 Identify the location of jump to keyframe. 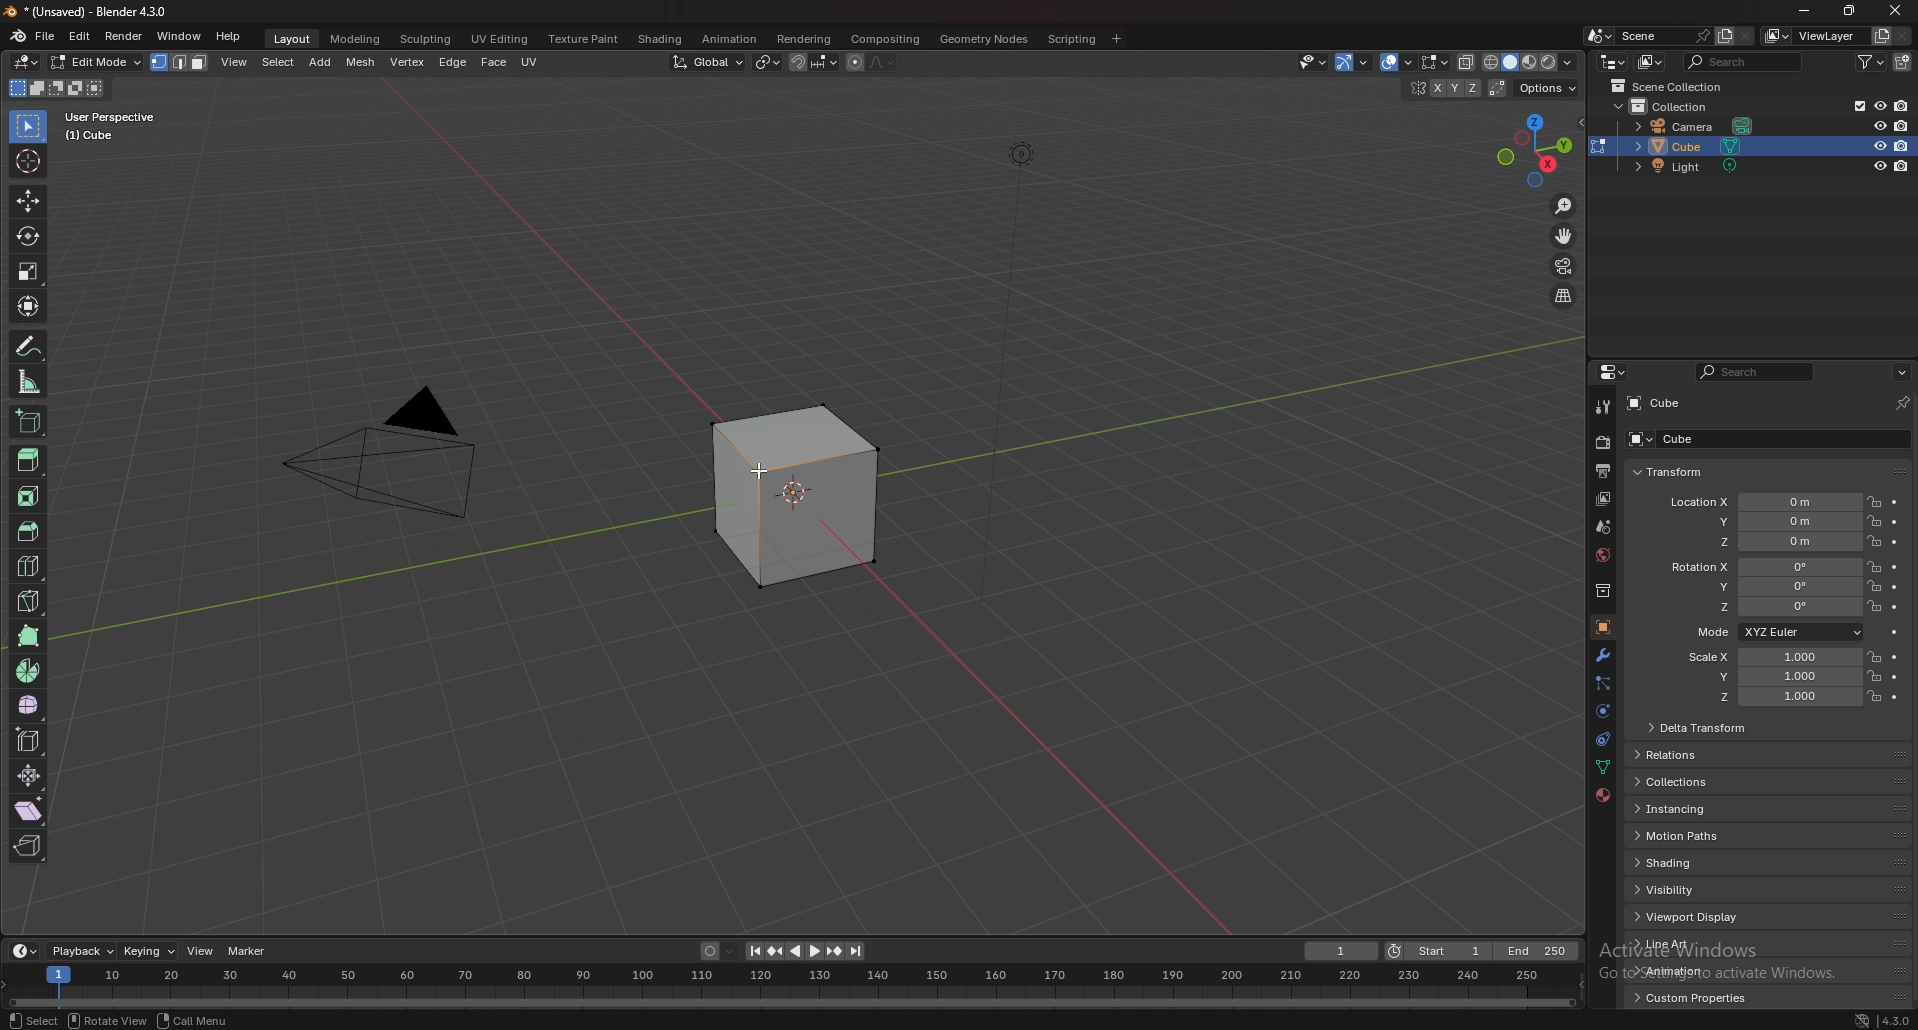
(834, 950).